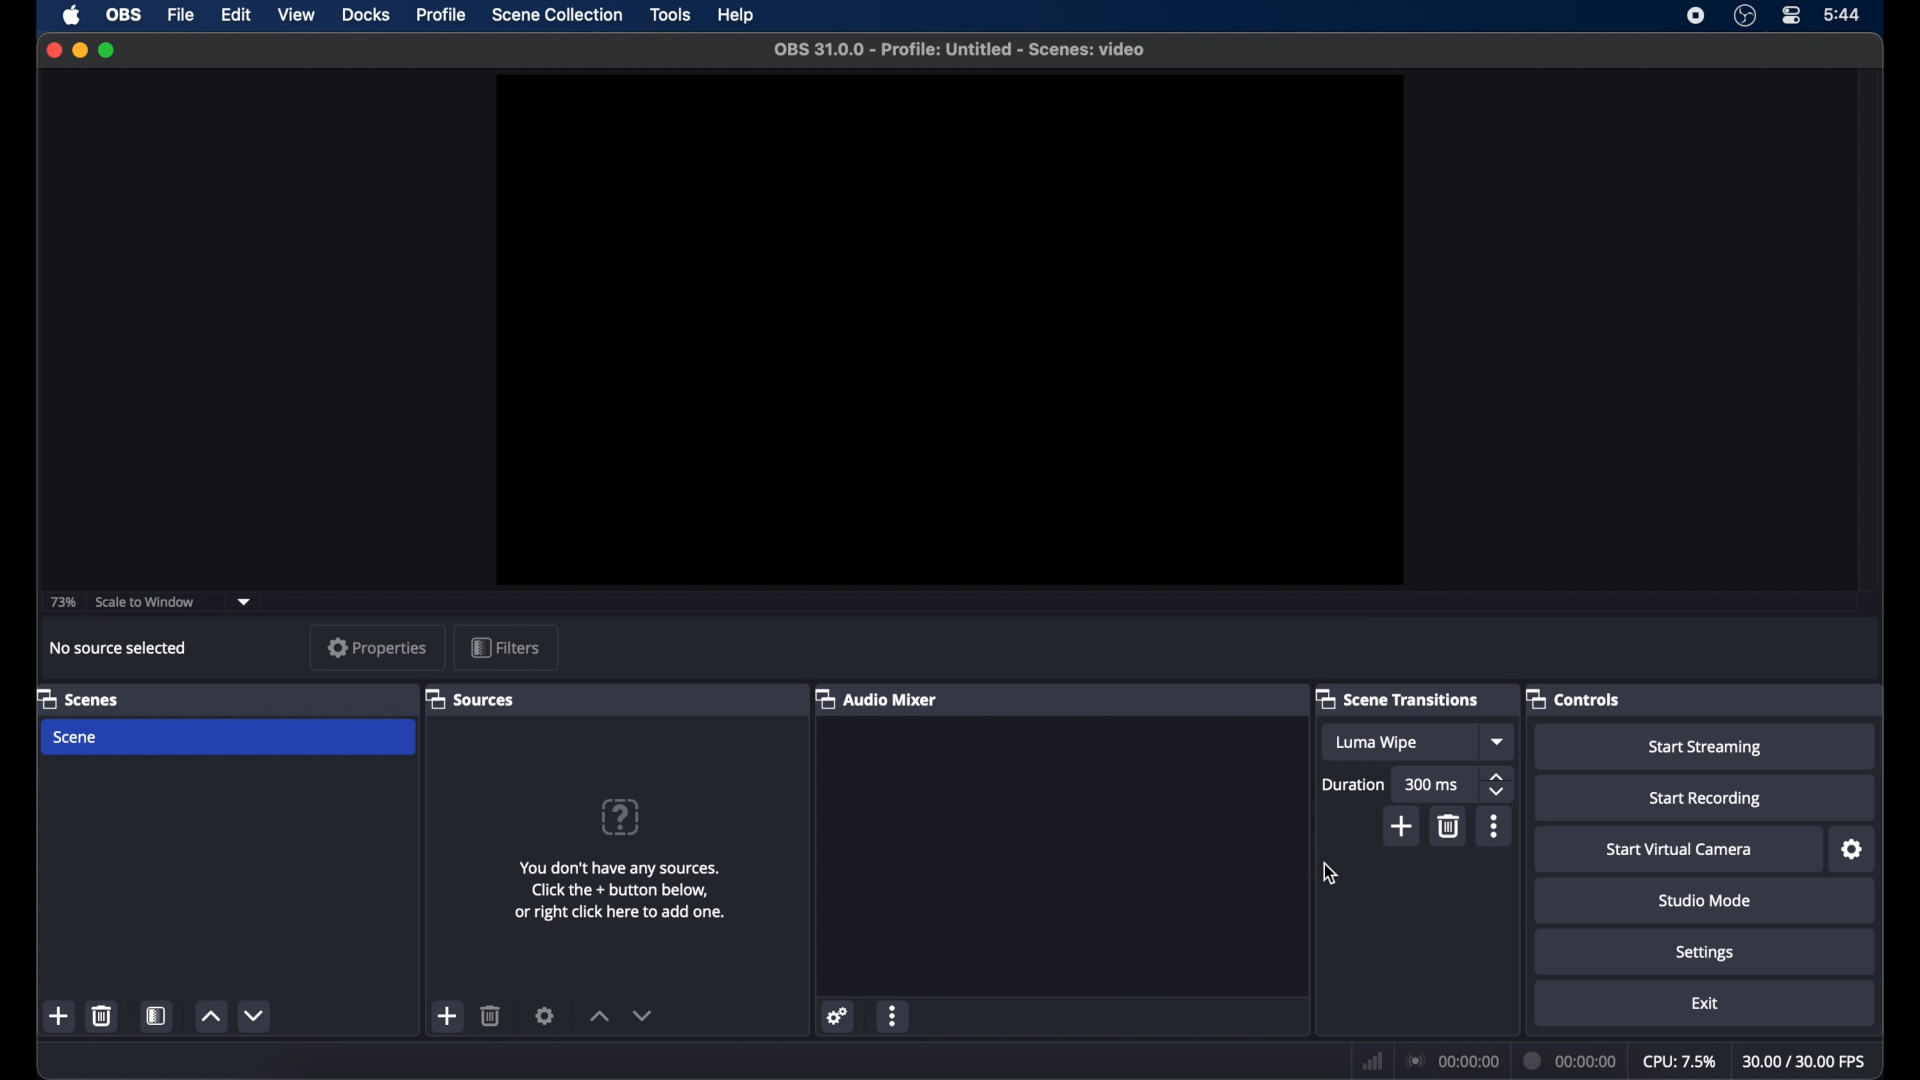 This screenshot has height=1080, width=1920. Describe the element at coordinates (59, 1015) in the screenshot. I see `add` at that location.